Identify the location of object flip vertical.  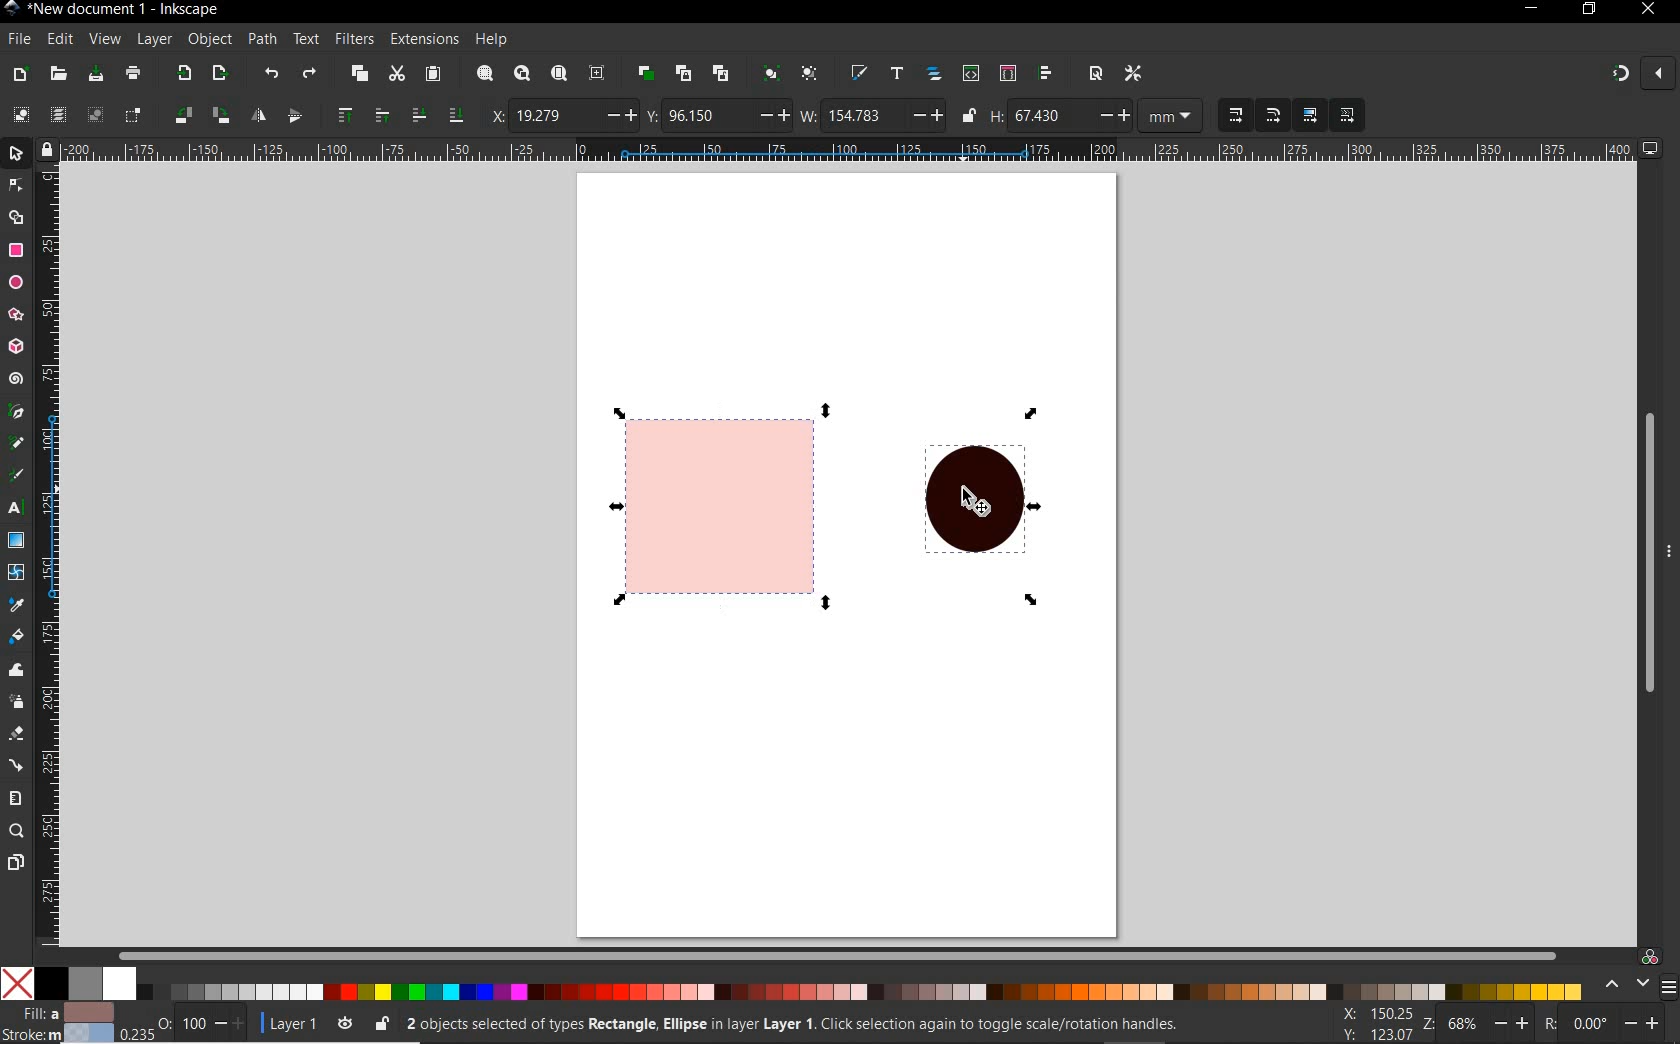
(294, 113).